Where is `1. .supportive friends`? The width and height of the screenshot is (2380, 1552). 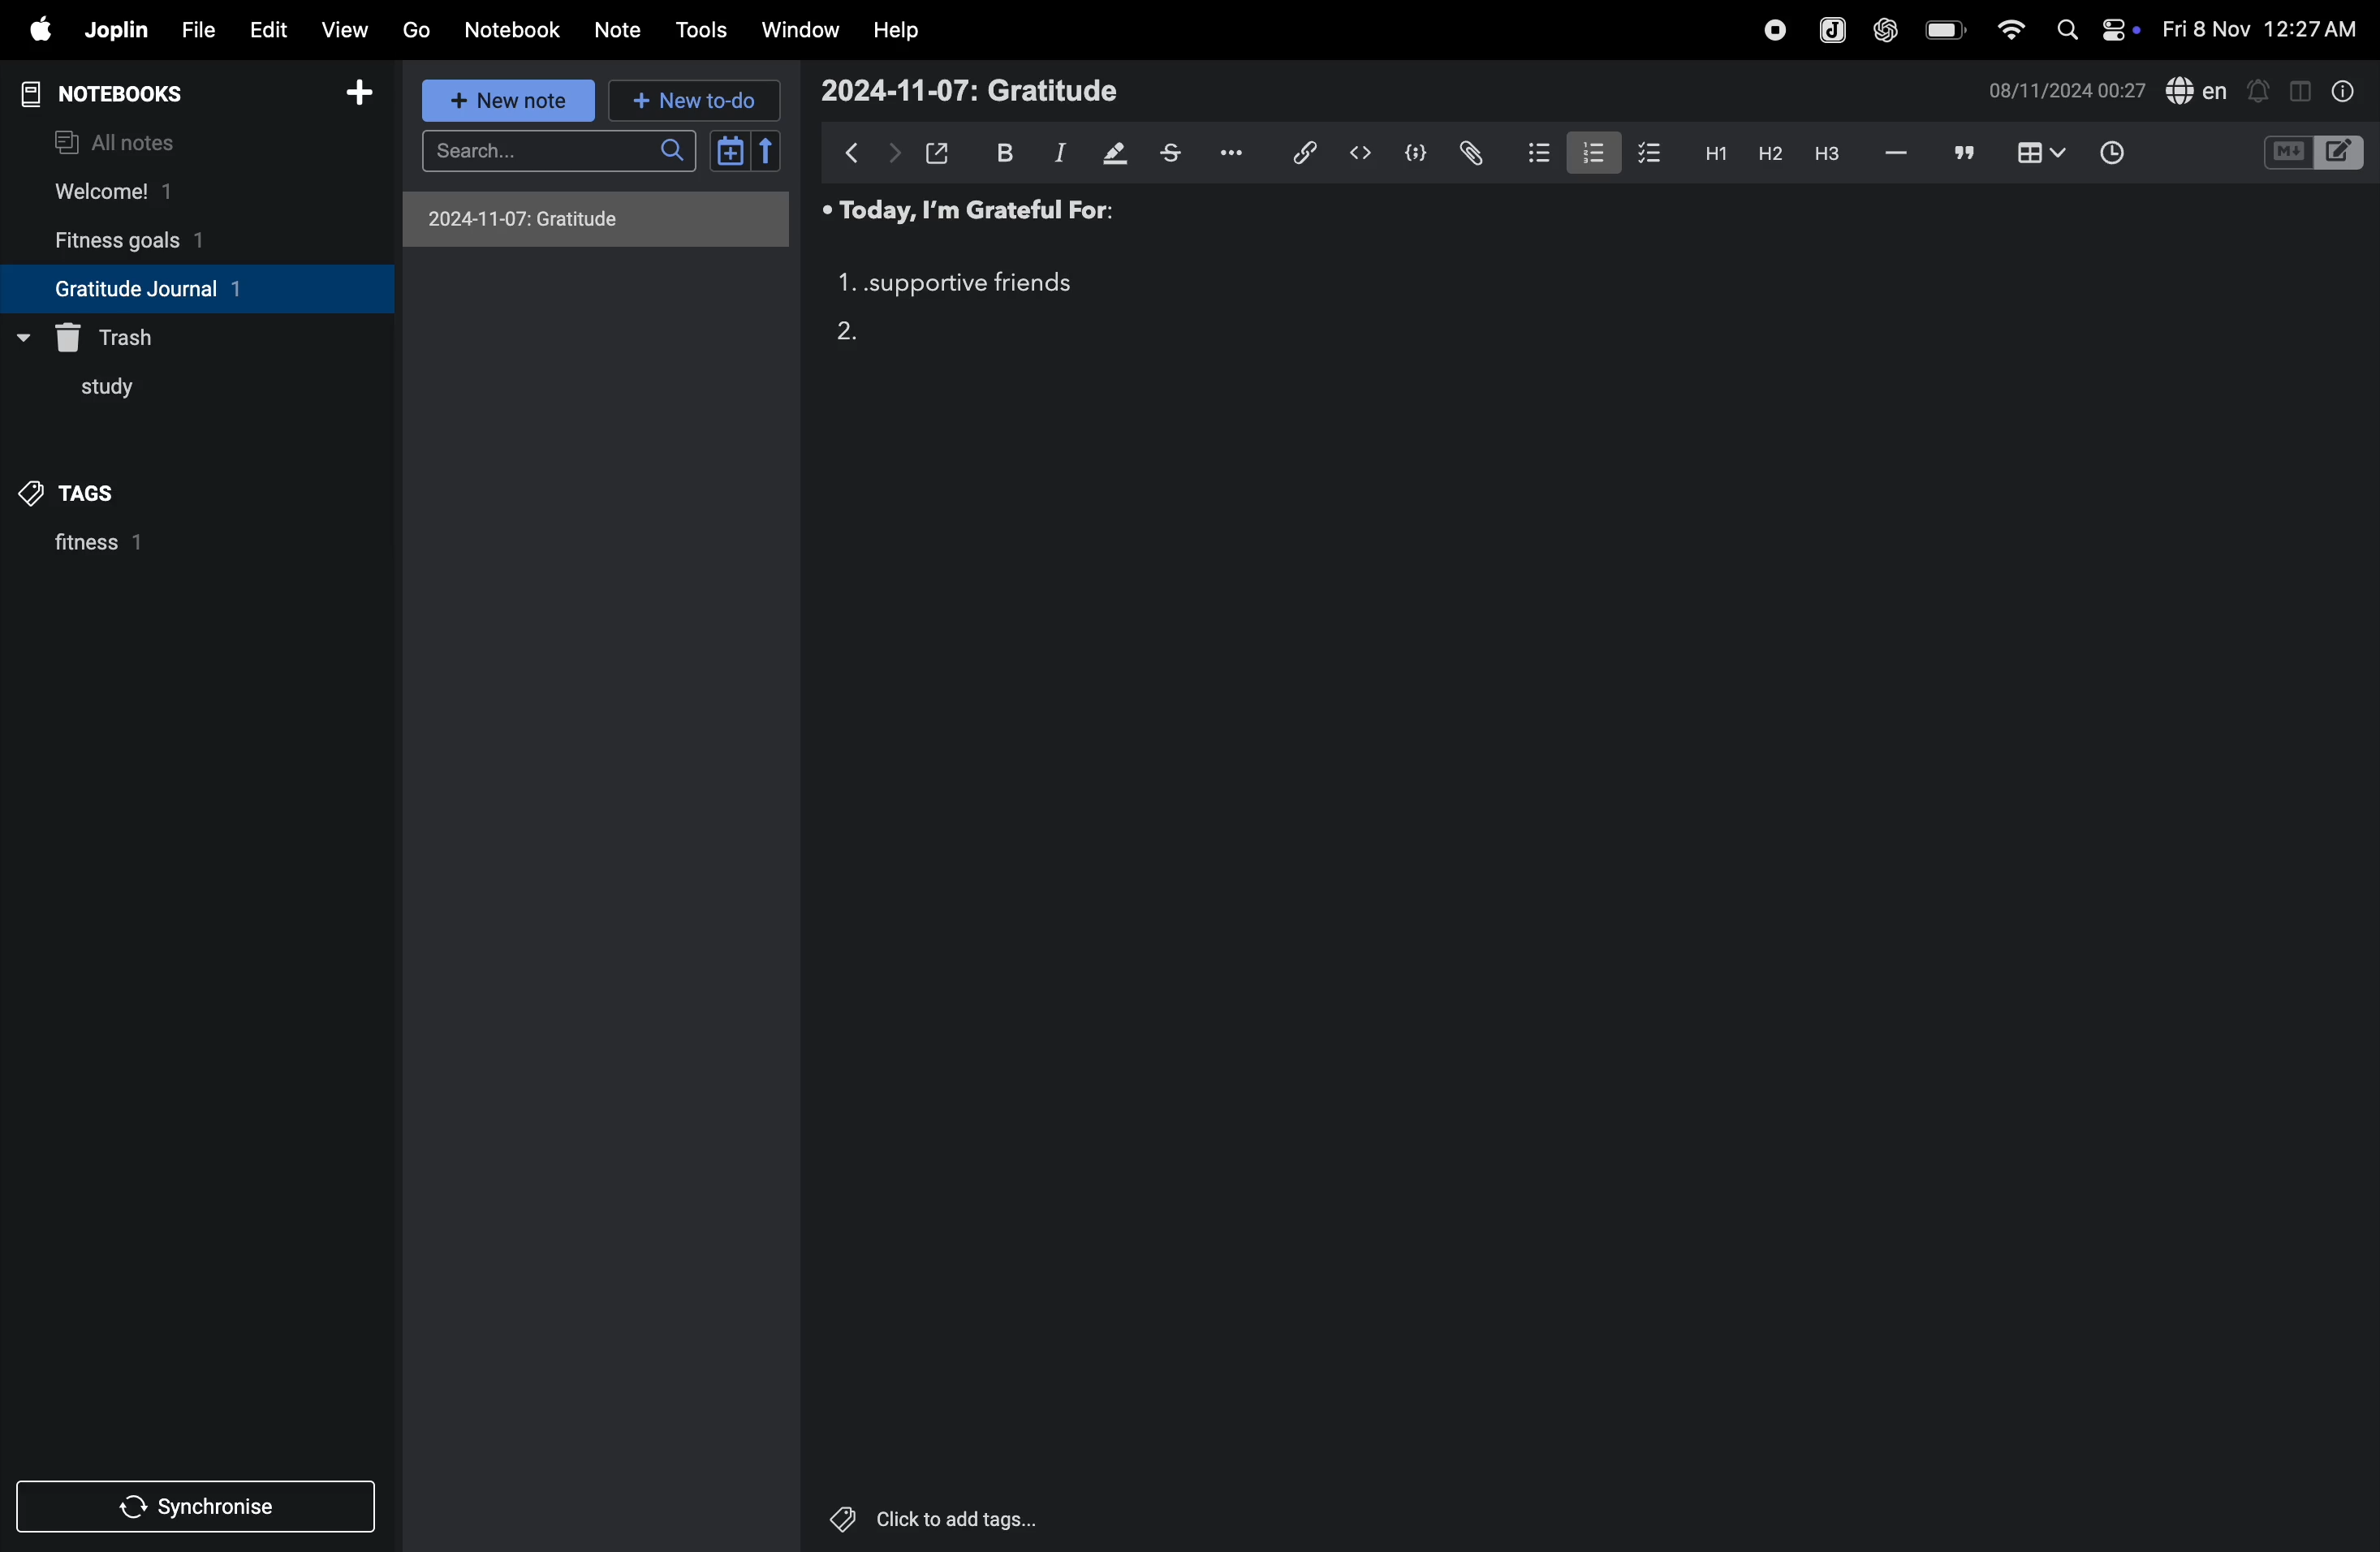
1. .supportive friends is located at coordinates (954, 284).